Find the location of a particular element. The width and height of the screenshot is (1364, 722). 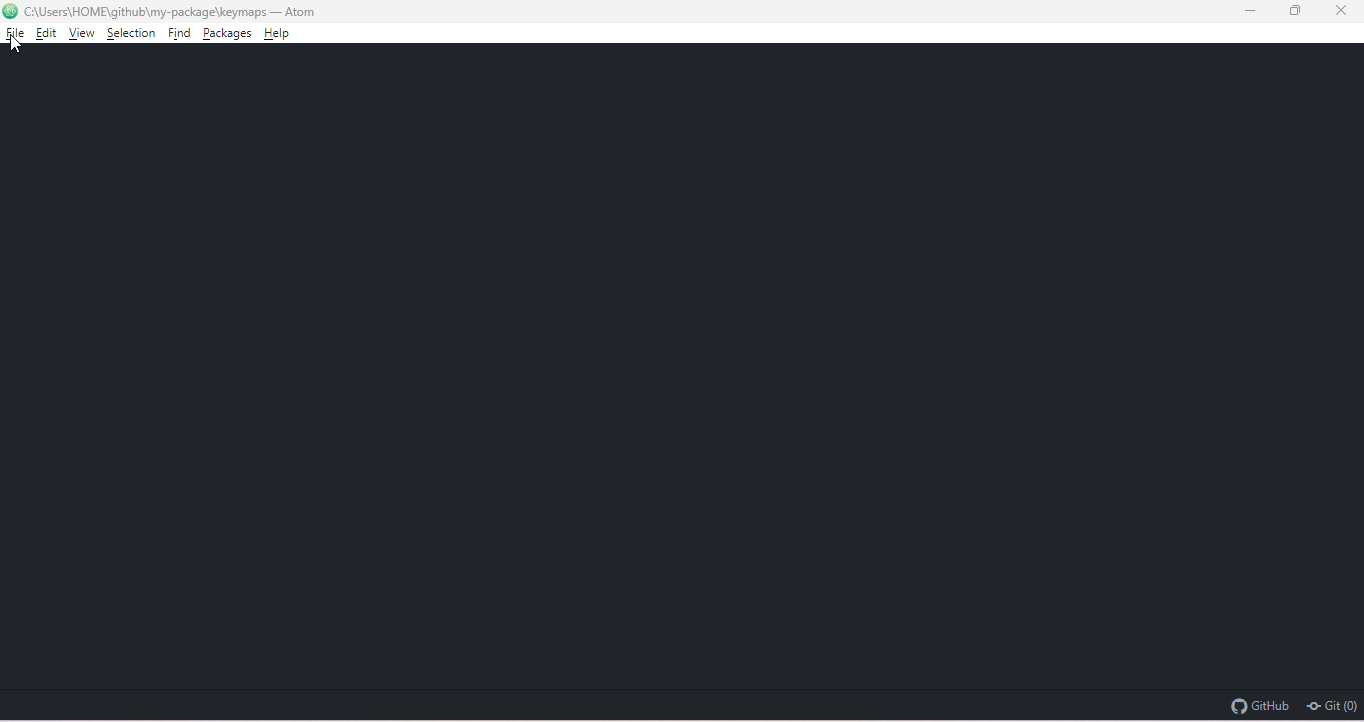

file is located at coordinates (14, 33).